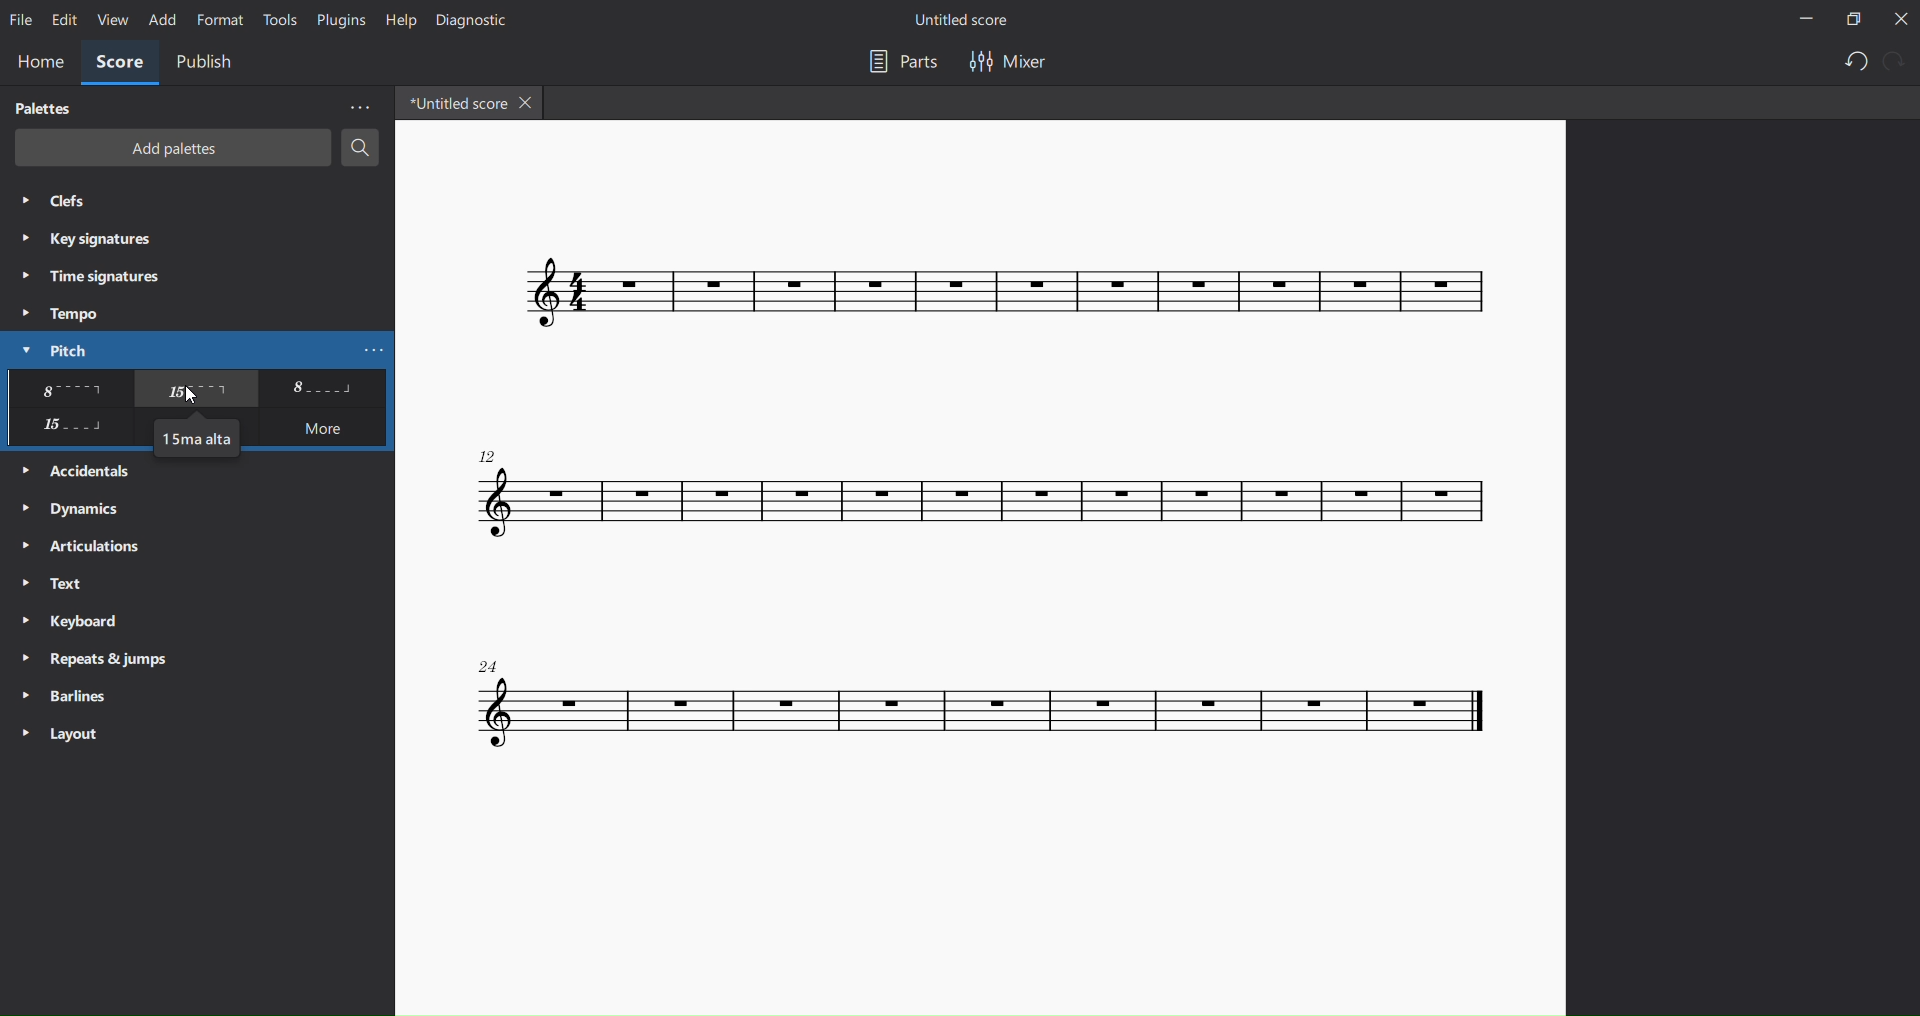 This screenshot has width=1920, height=1016. I want to click on pitch, so click(48, 349).